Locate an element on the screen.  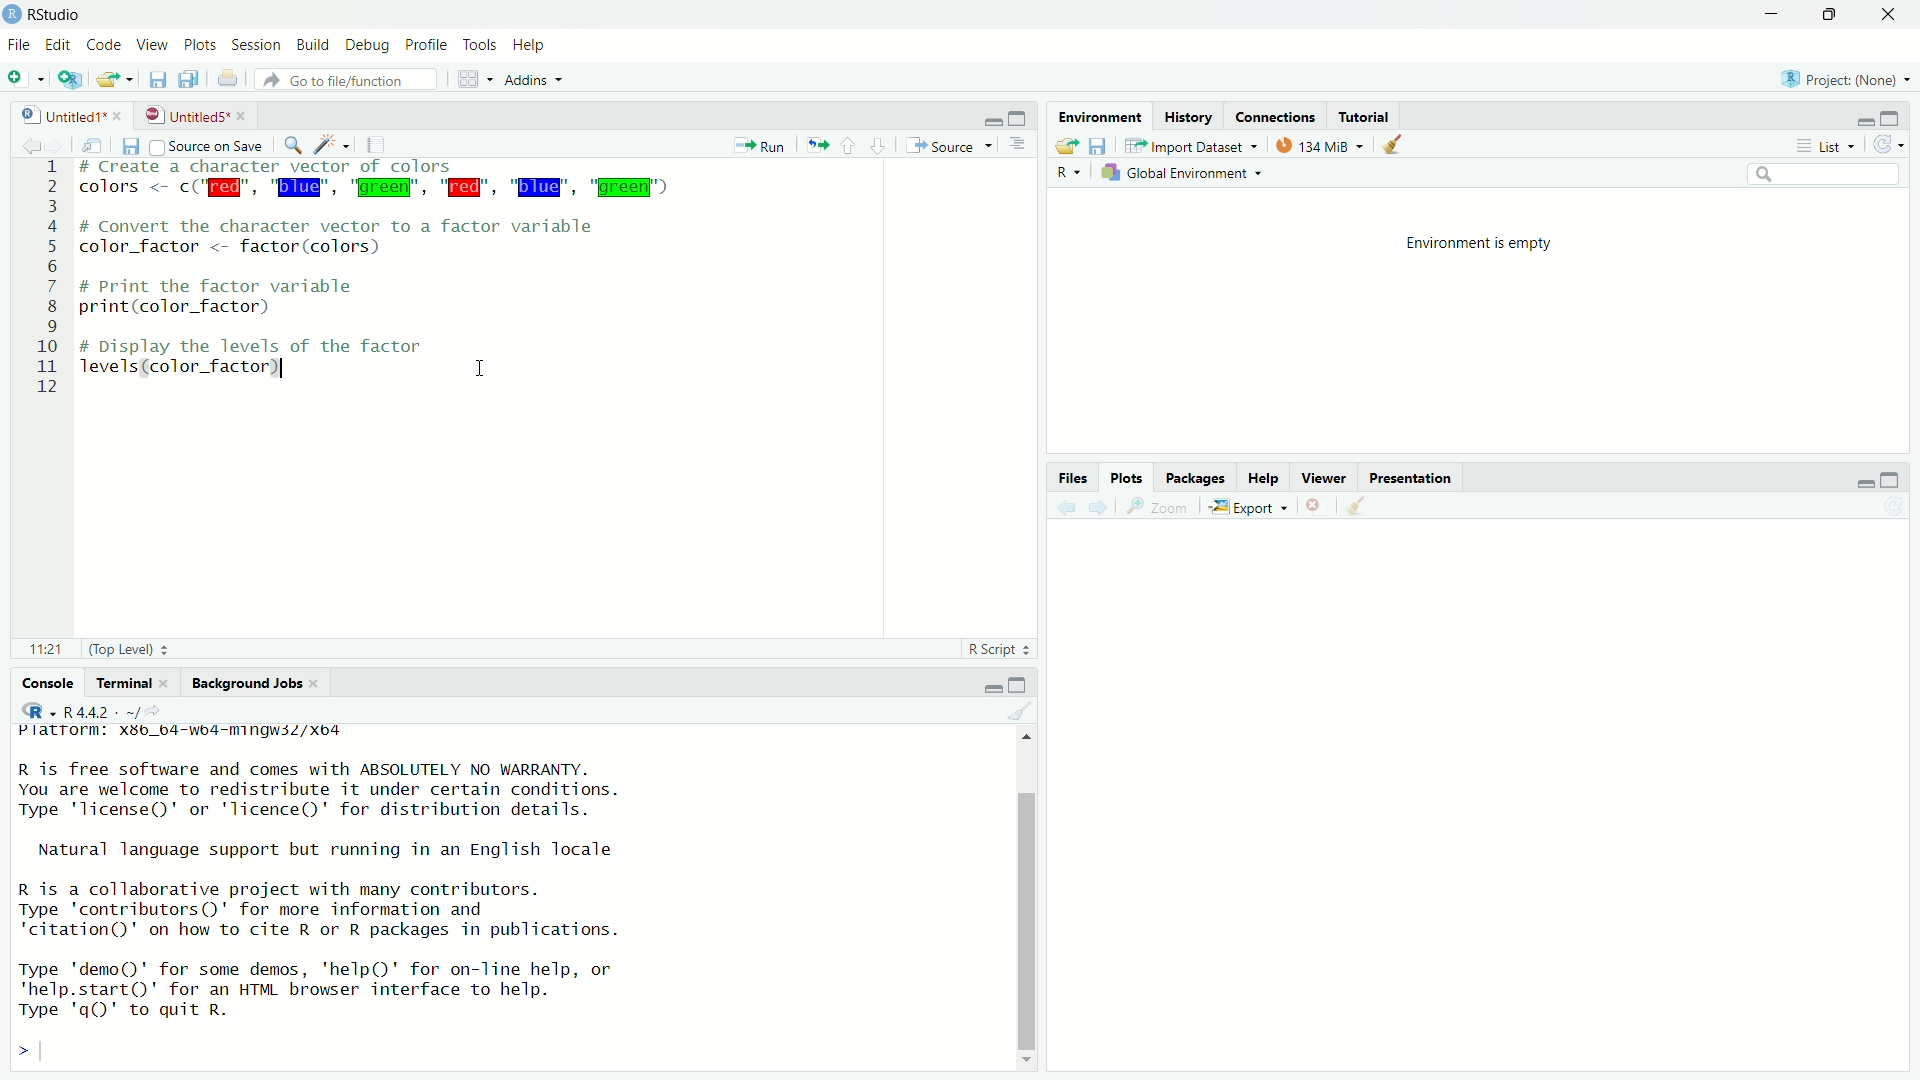
clear console is located at coordinates (1019, 711).